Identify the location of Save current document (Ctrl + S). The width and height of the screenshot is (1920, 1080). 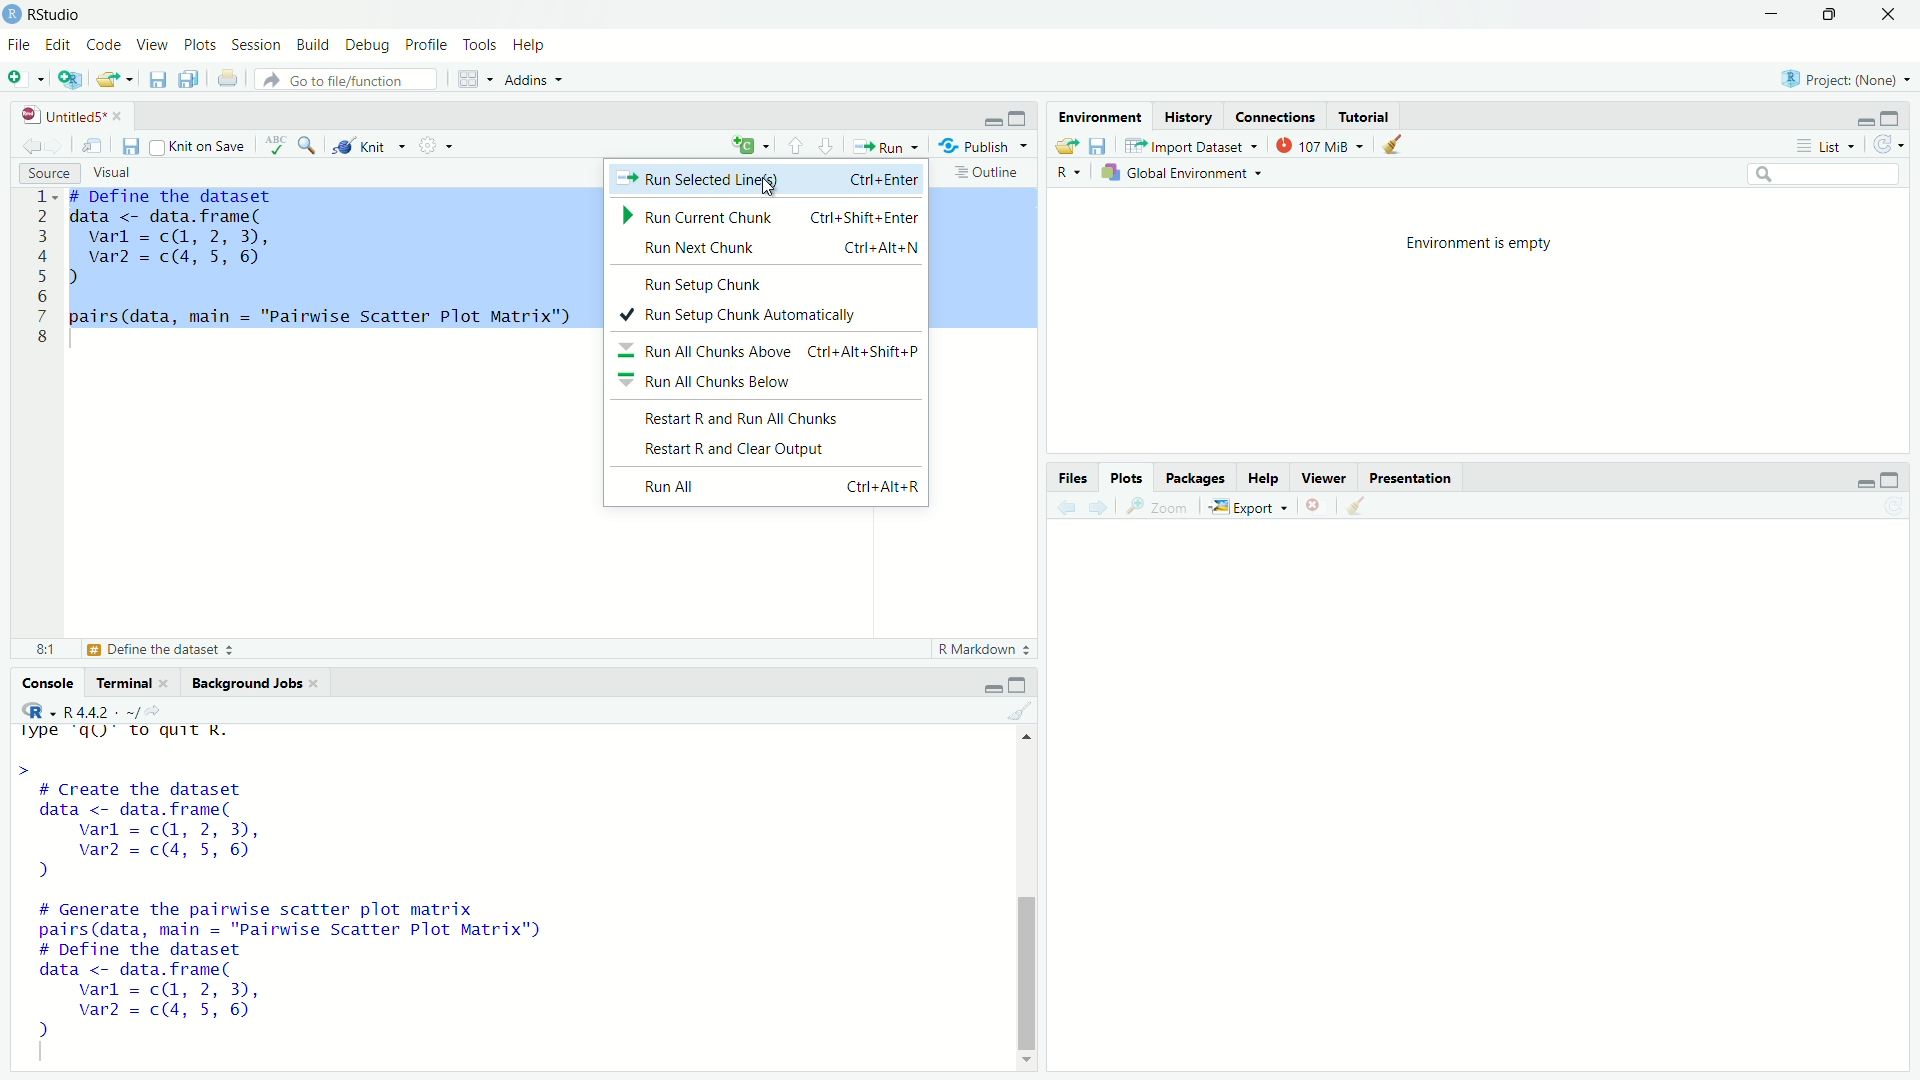
(158, 76).